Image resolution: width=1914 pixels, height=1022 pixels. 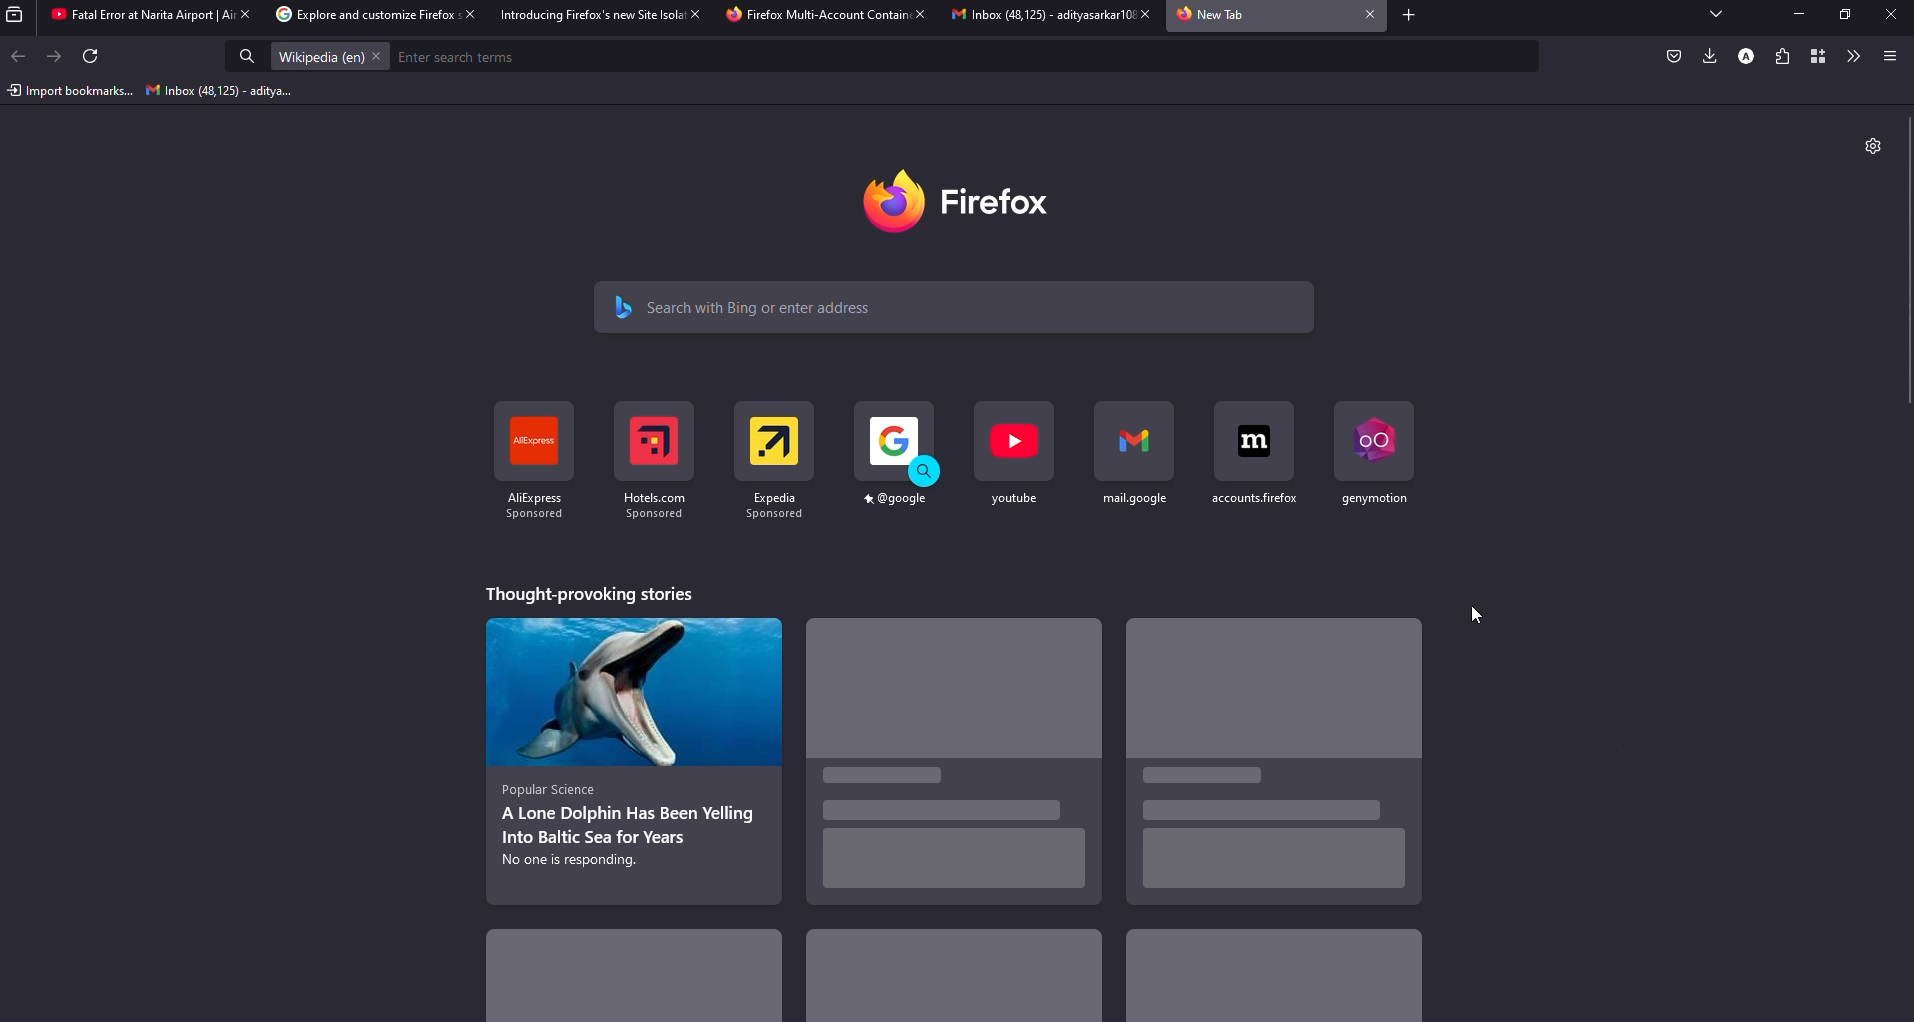 I want to click on enter search, so click(x=462, y=57).